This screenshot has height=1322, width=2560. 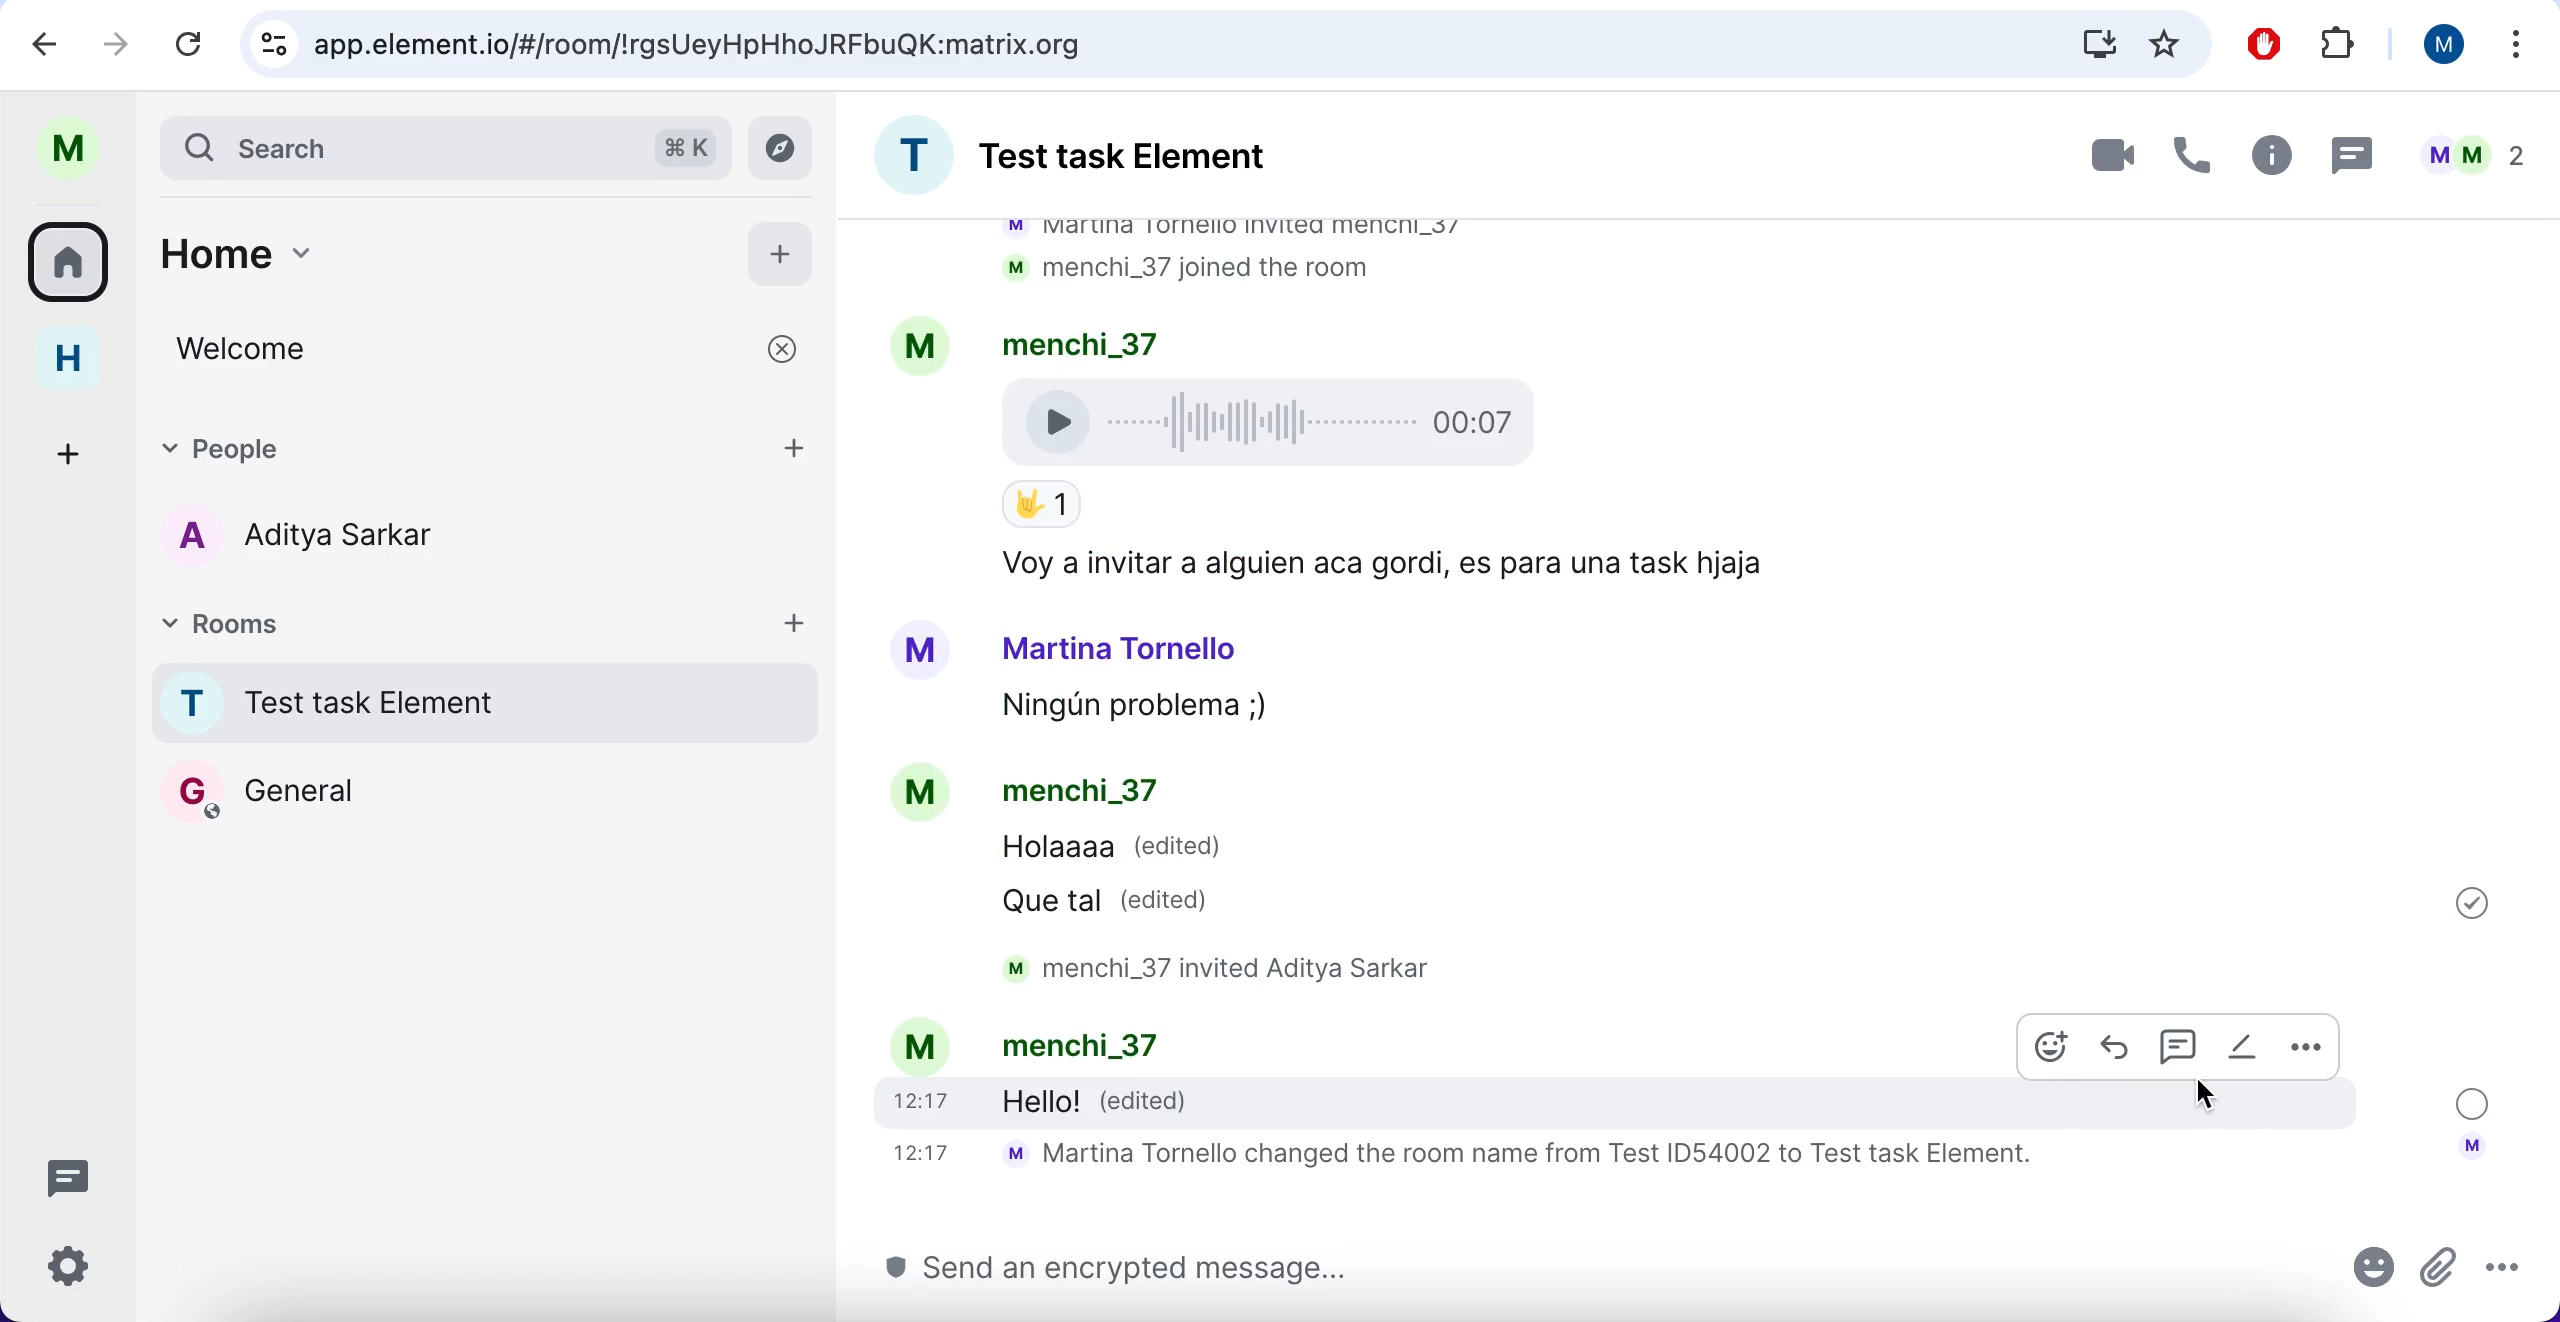 I want to click on more options, so click(x=2507, y=47).